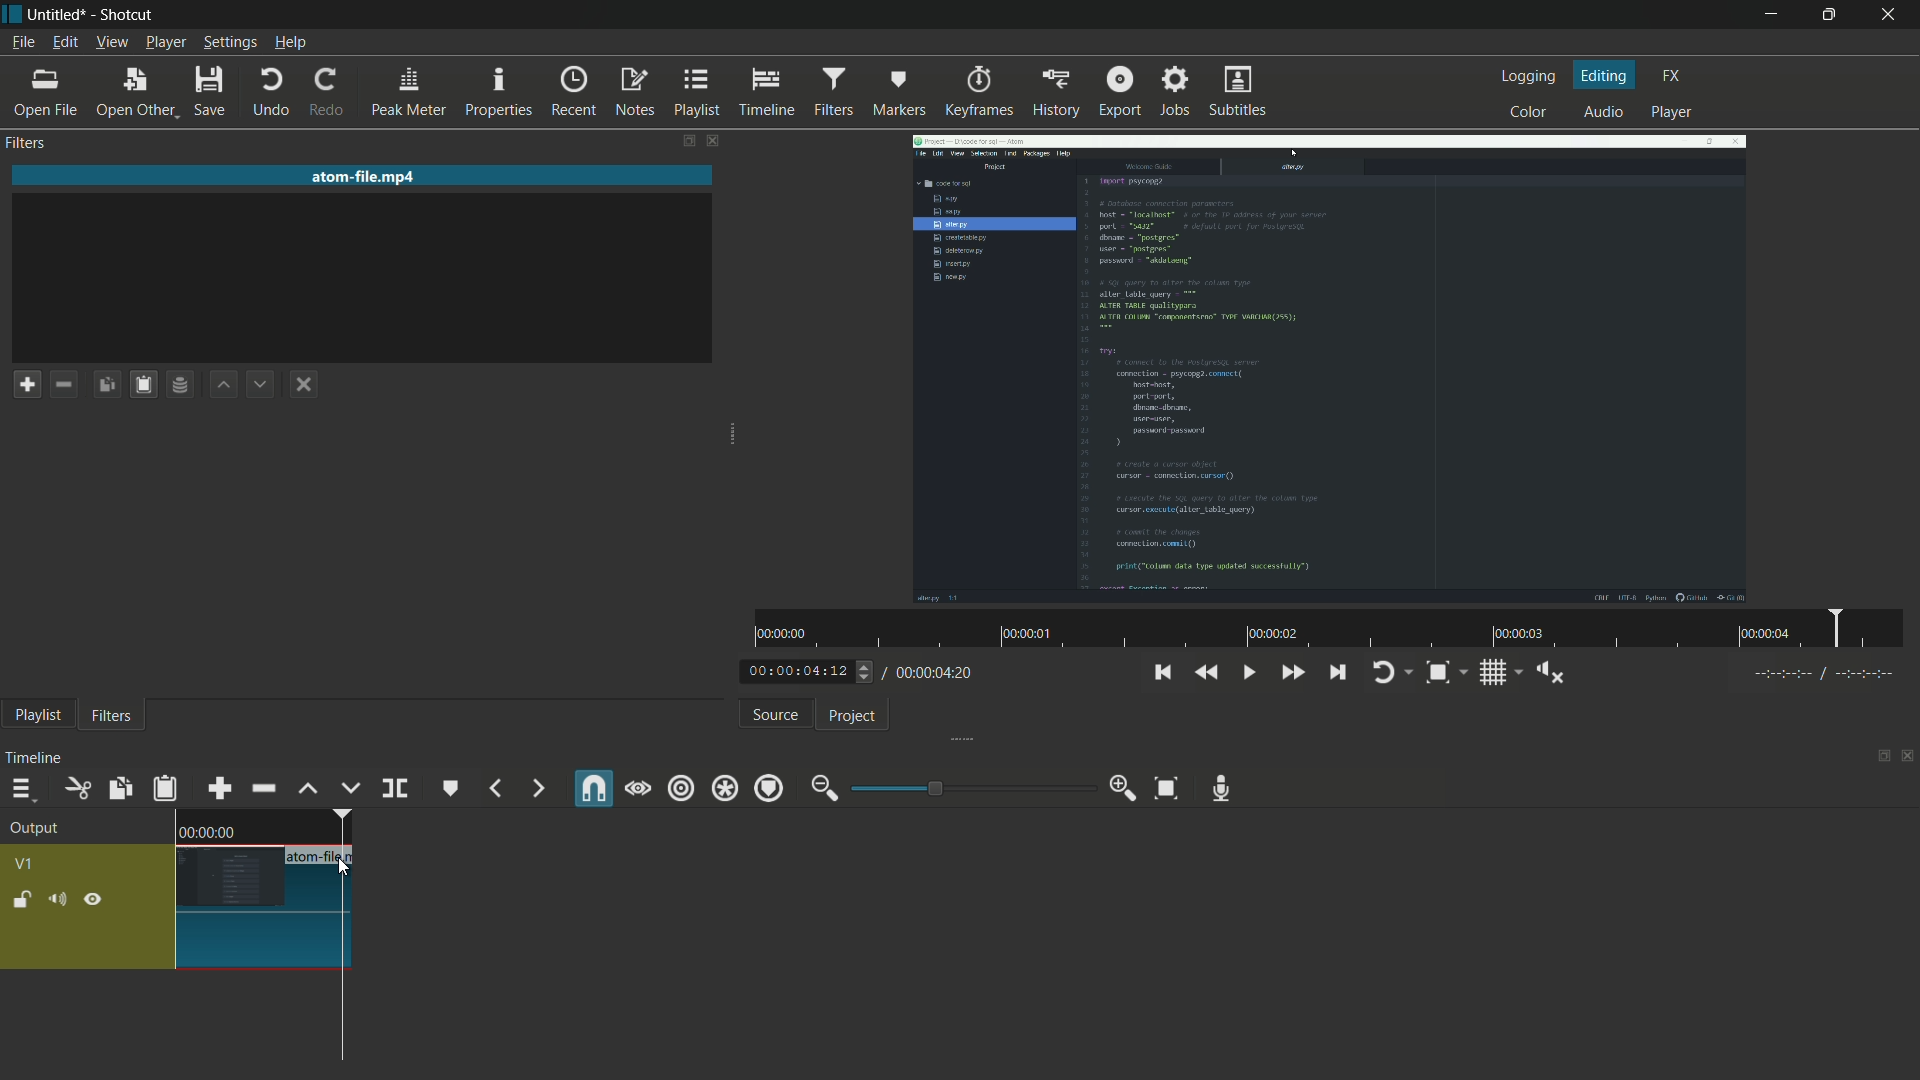 Image resolution: width=1920 pixels, height=1080 pixels. Describe the element at coordinates (208, 93) in the screenshot. I see `save` at that location.